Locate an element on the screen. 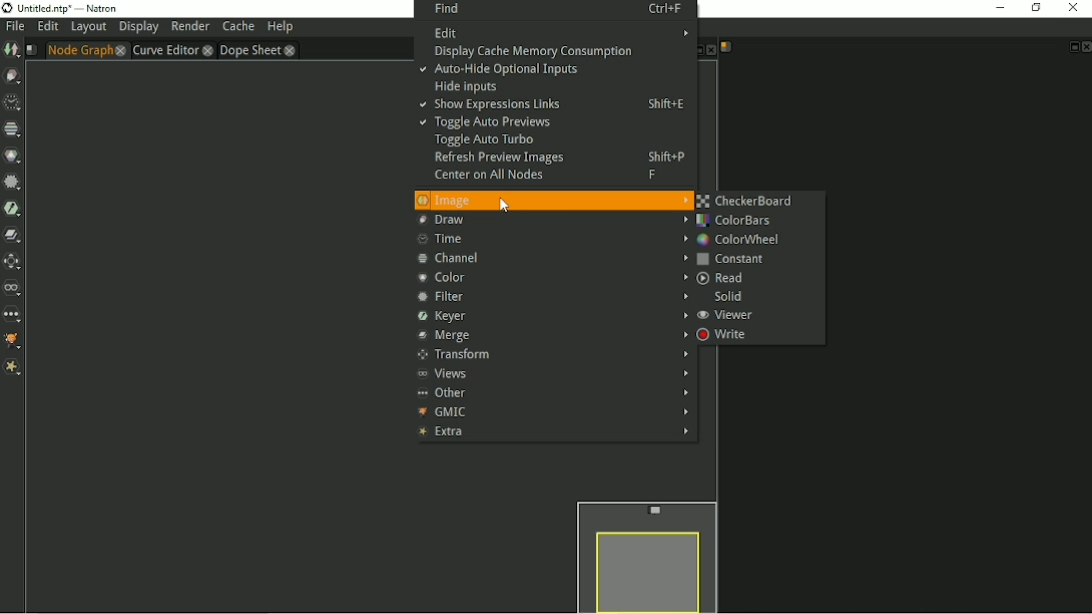 The width and height of the screenshot is (1092, 614). Refresh preview images is located at coordinates (560, 157).